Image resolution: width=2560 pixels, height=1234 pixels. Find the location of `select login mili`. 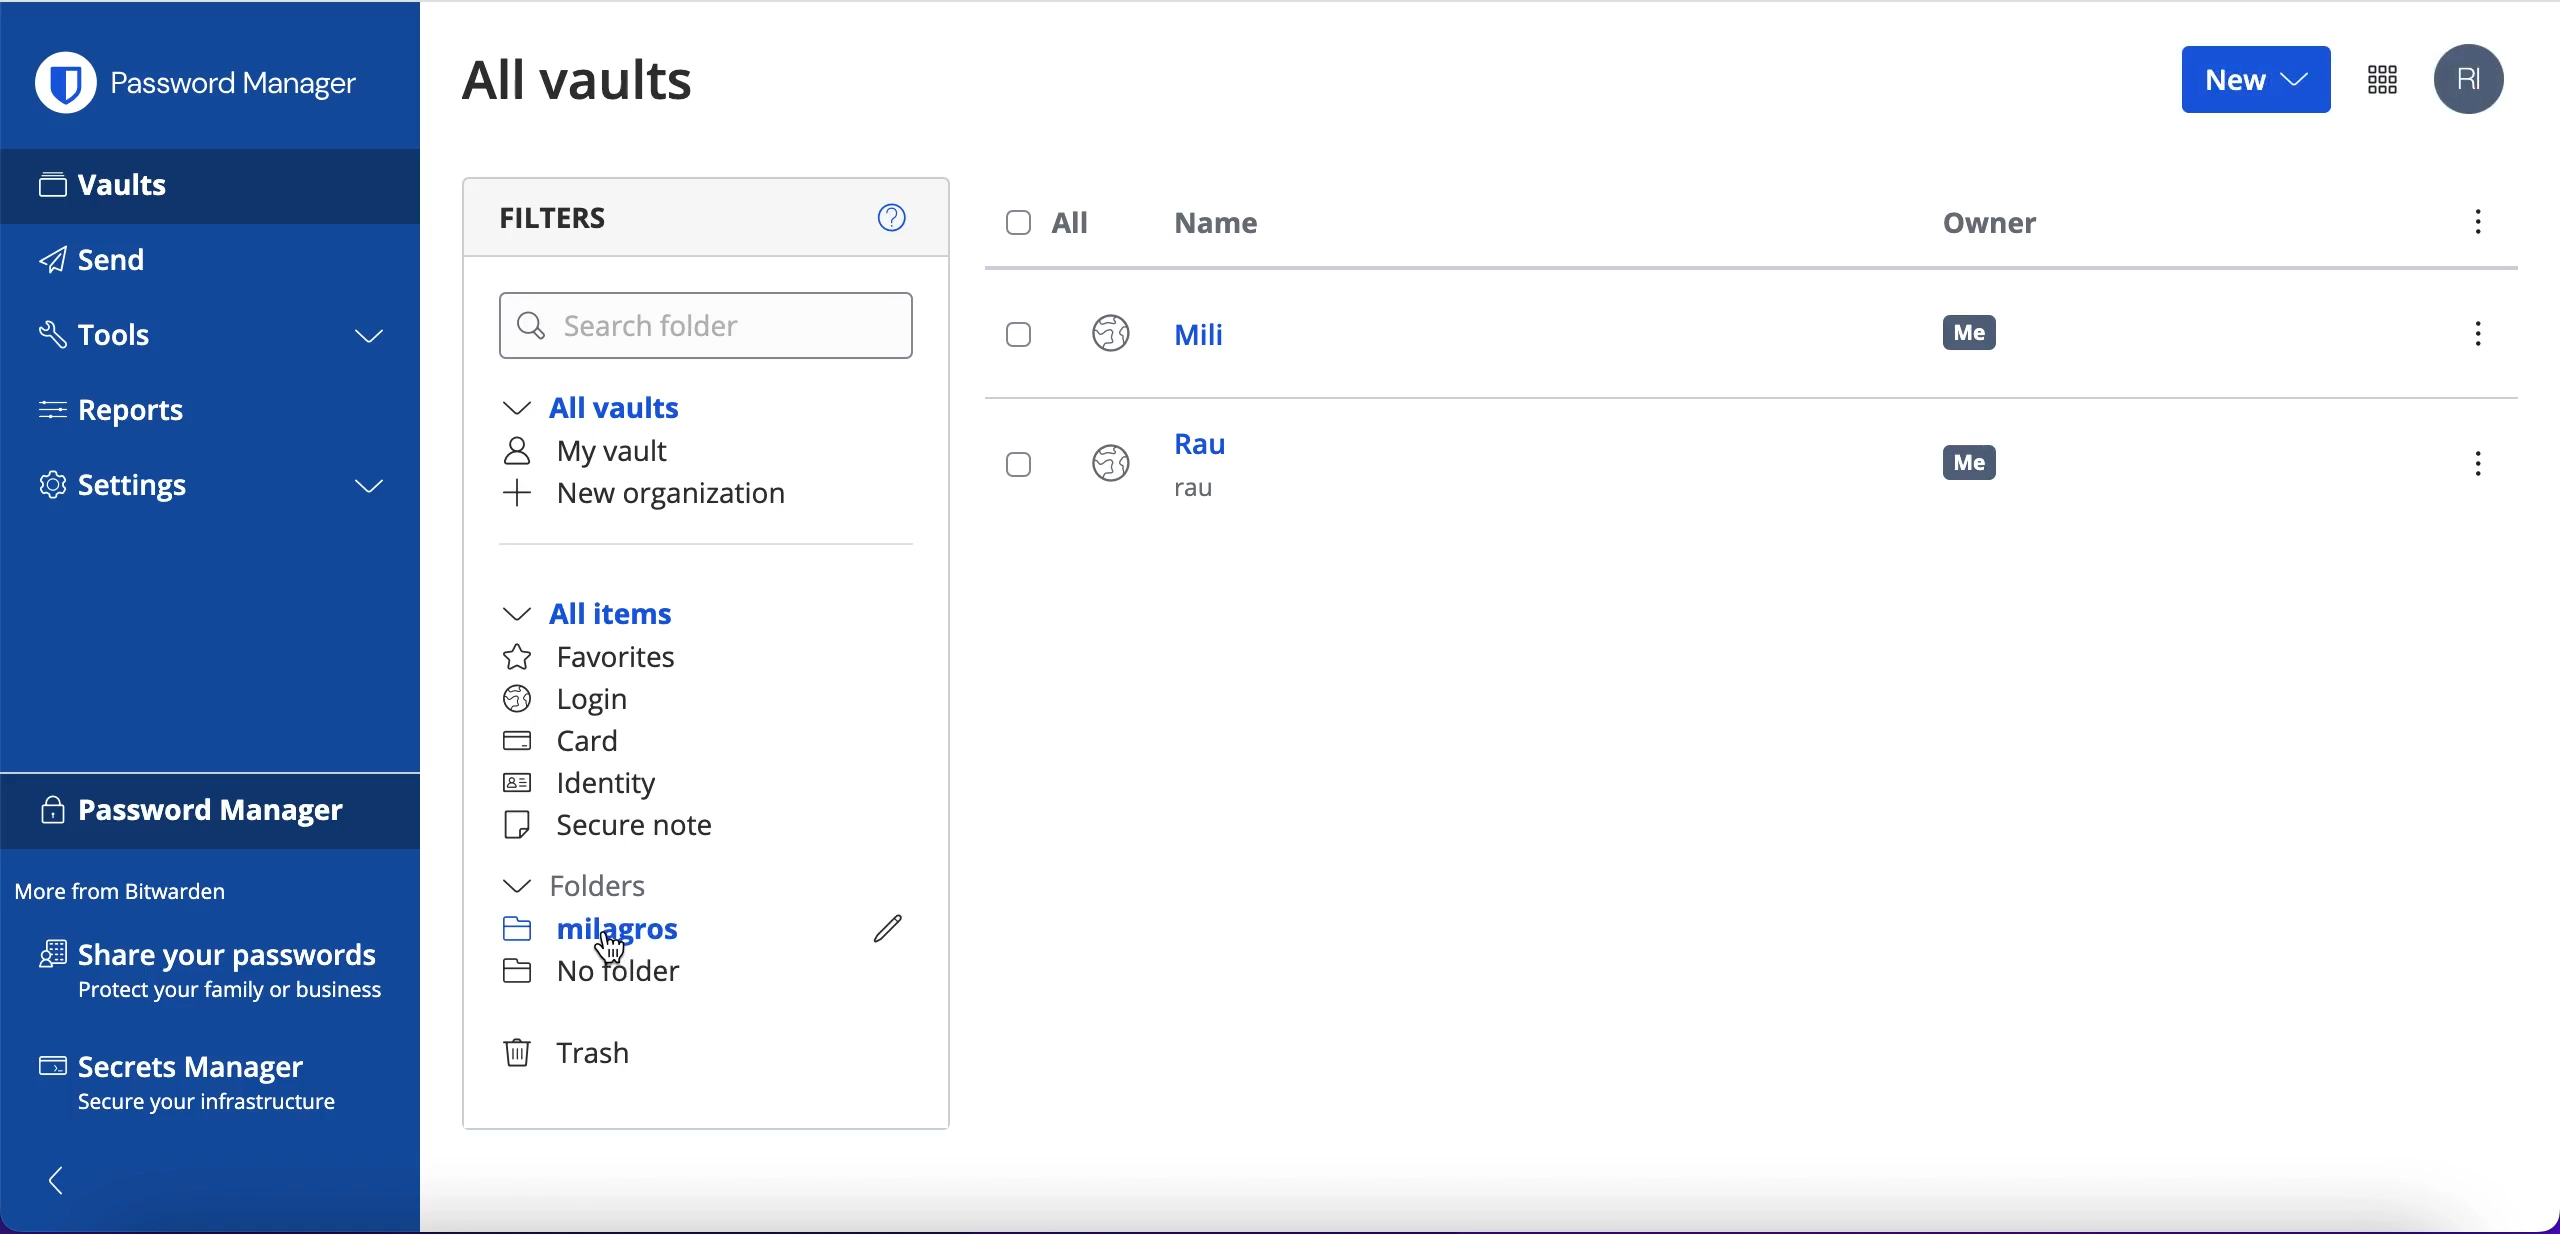

select login mili is located at coordinates (1021, 337).